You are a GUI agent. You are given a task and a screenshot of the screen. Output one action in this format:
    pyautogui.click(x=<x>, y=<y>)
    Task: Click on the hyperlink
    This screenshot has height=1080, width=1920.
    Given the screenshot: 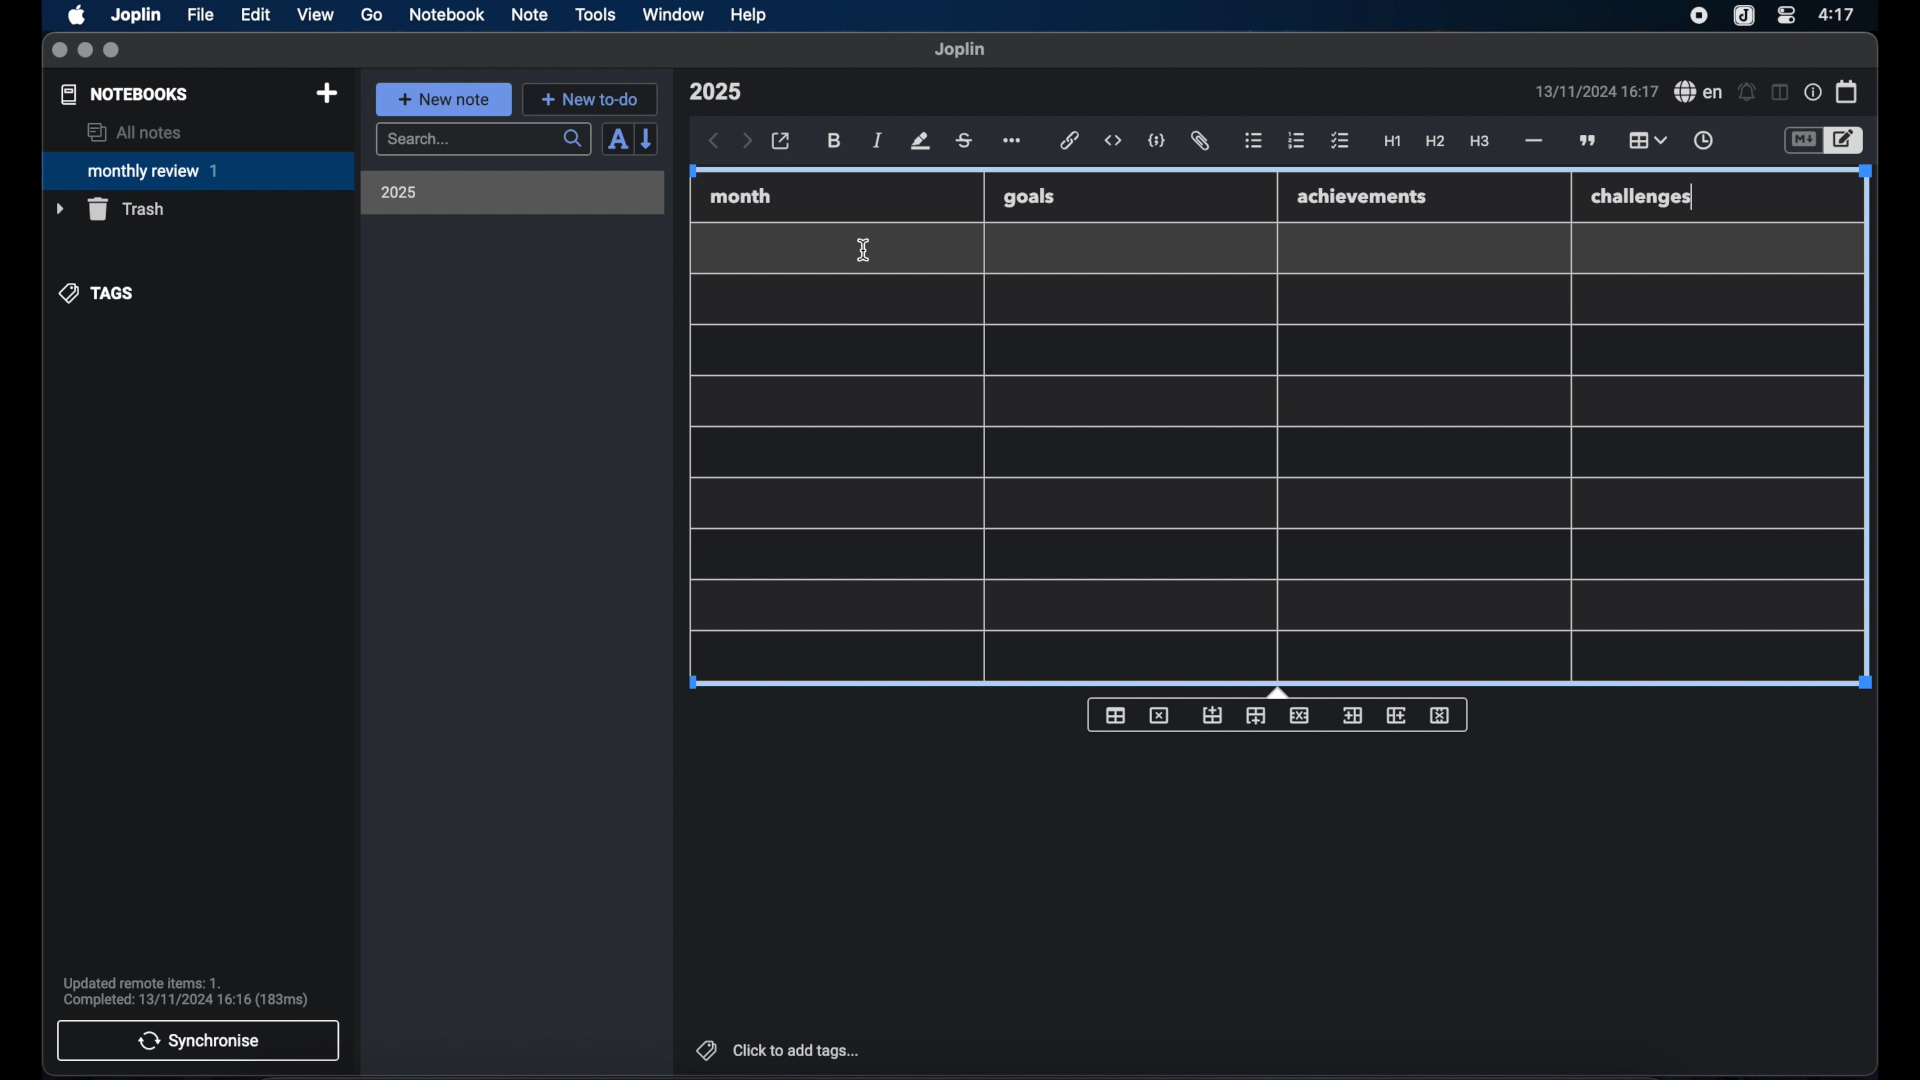 What is the action you would take?
    pyautogui.click(x=1070, y=140)
    